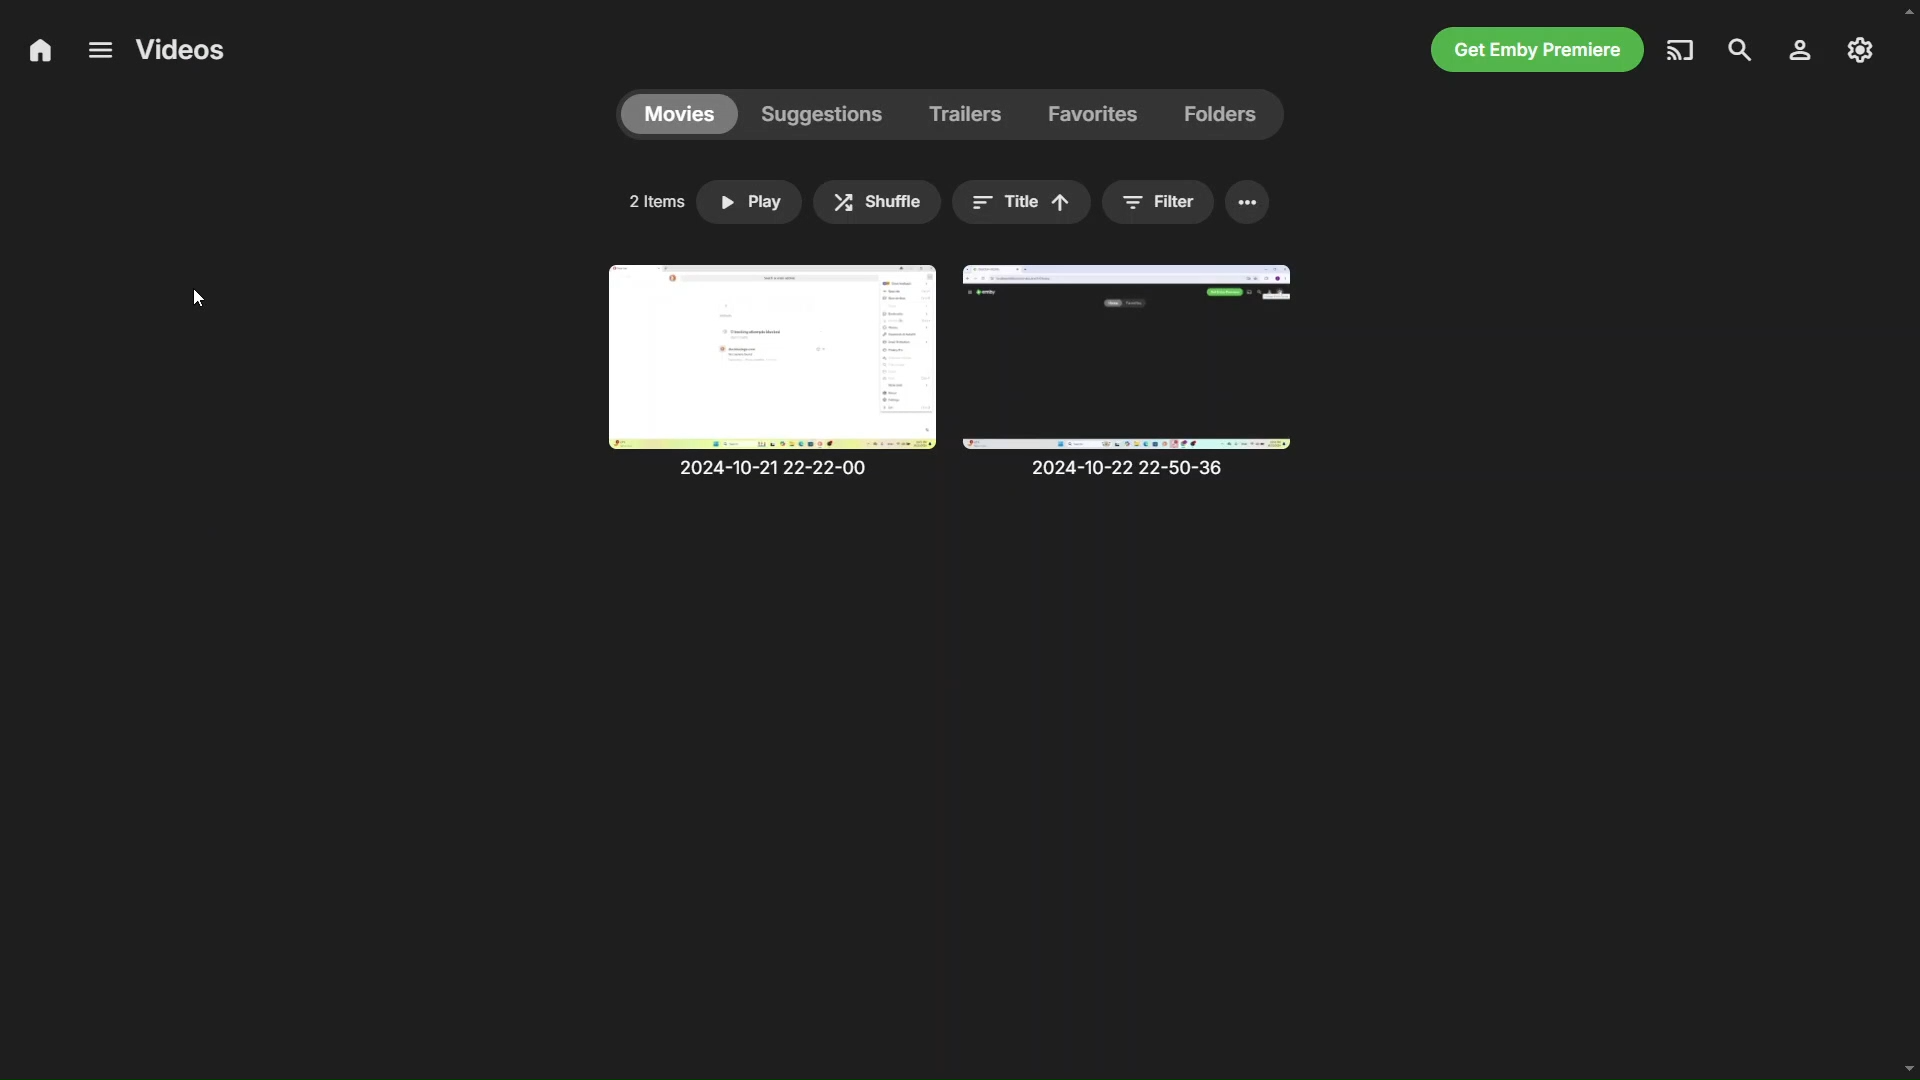 The height and width of the screenshot is (1080, 1920). Describe the element at coordinates (1157, 201) in the screenshot. I see `filter` at that location.